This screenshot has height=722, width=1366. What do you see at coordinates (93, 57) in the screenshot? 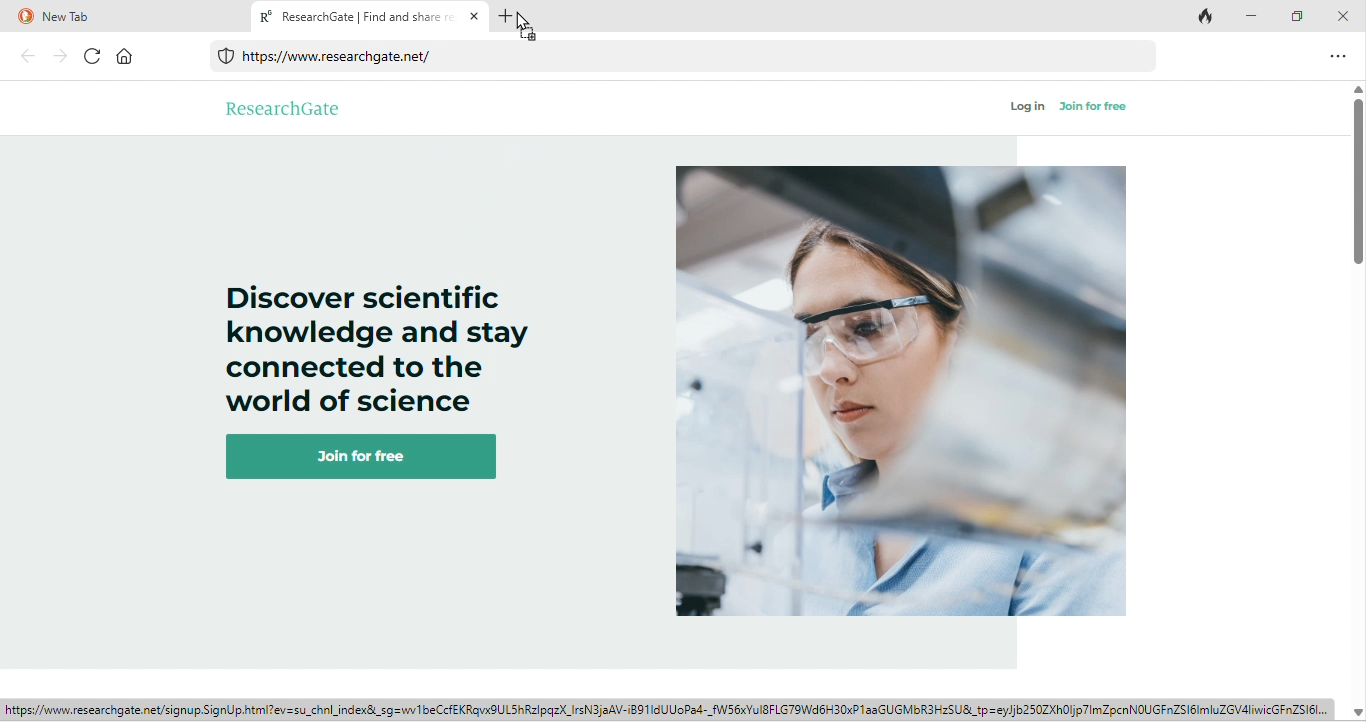
I see `Refresh` at bounding box center [93, 57].